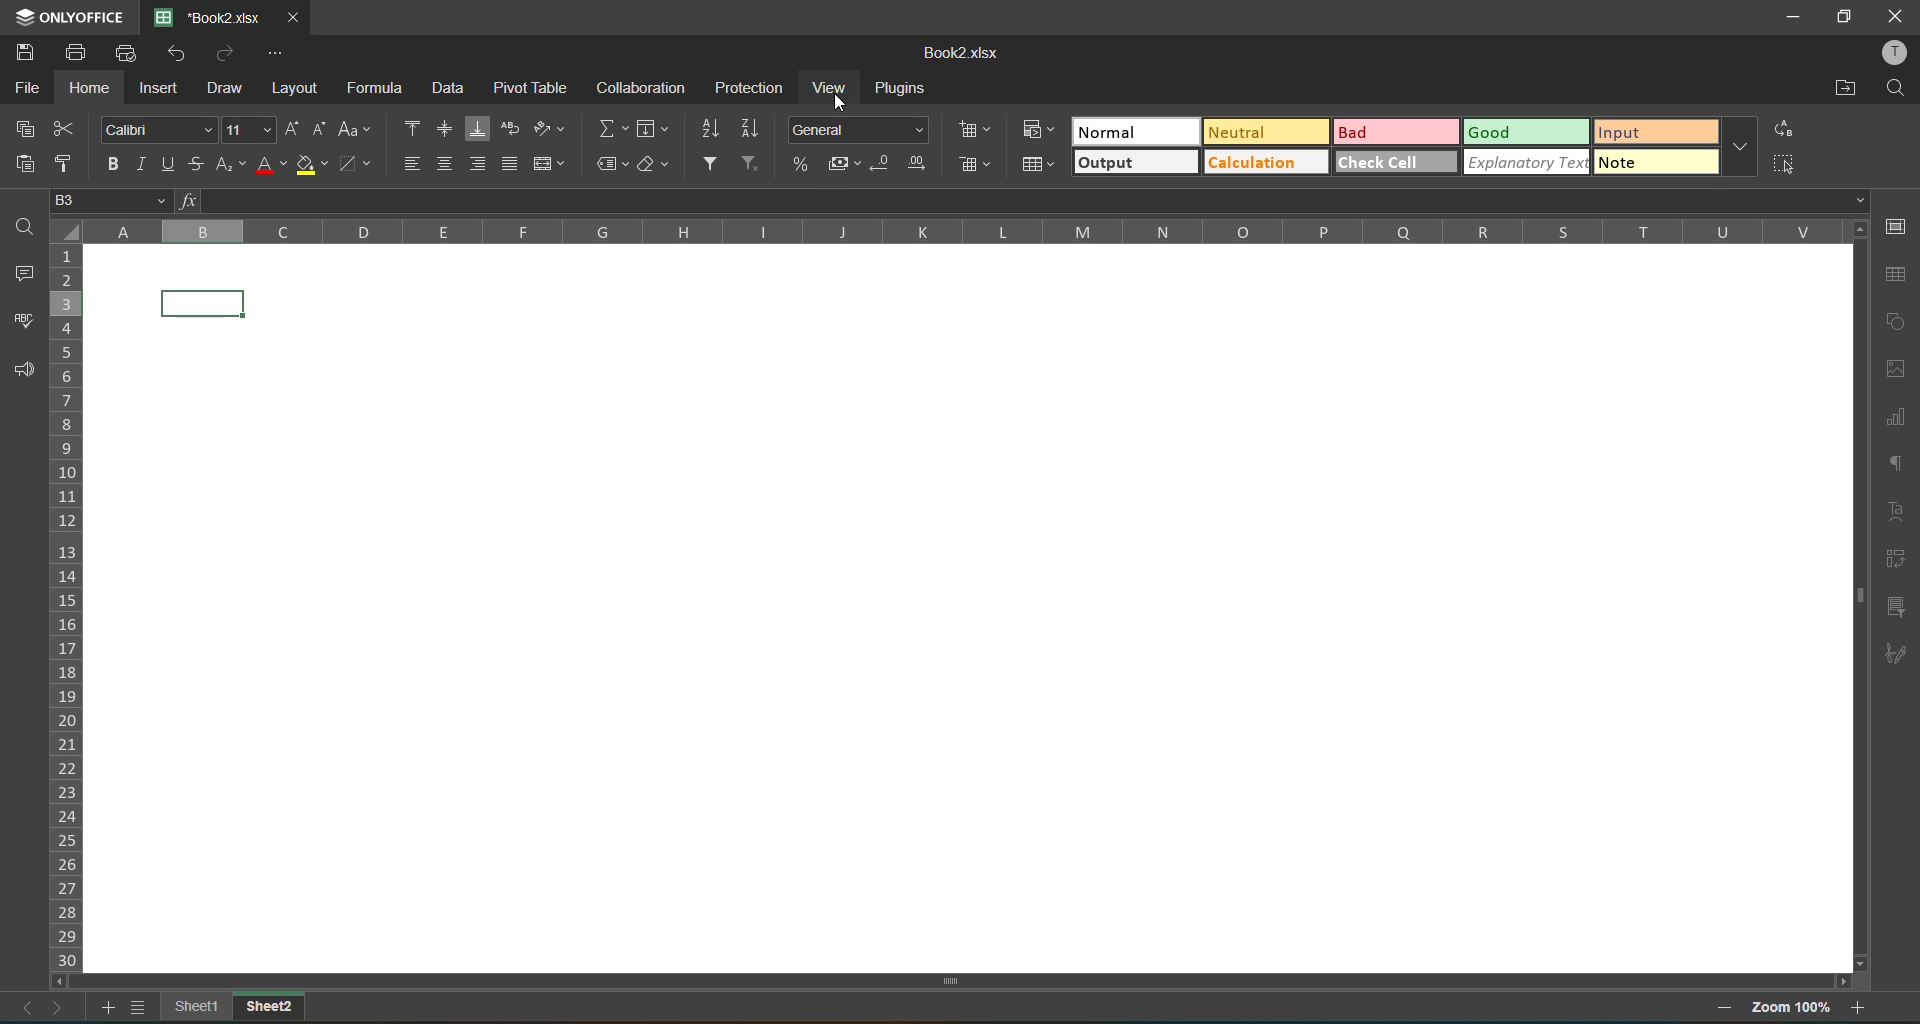  Describe the element at coordinates (455, 90) in the screenshot. I see `data` at that location.